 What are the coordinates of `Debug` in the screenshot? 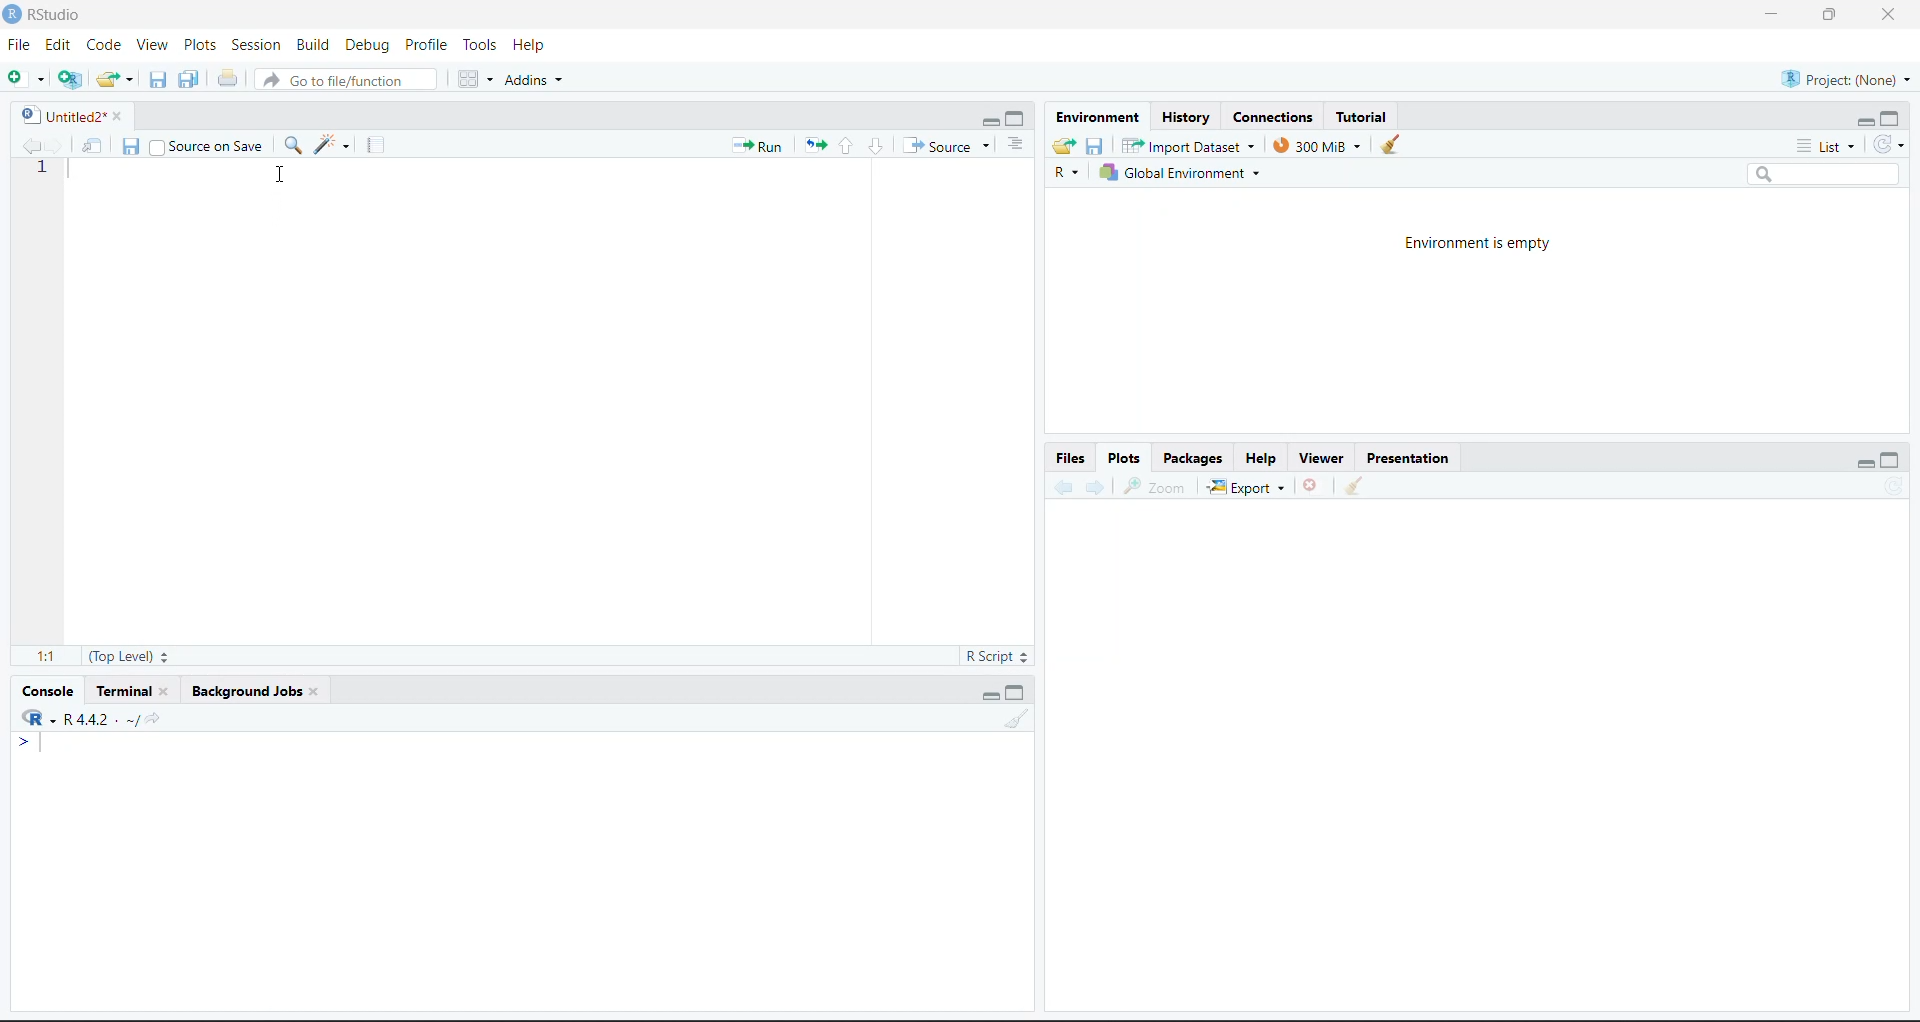 It's located at (367, 45).